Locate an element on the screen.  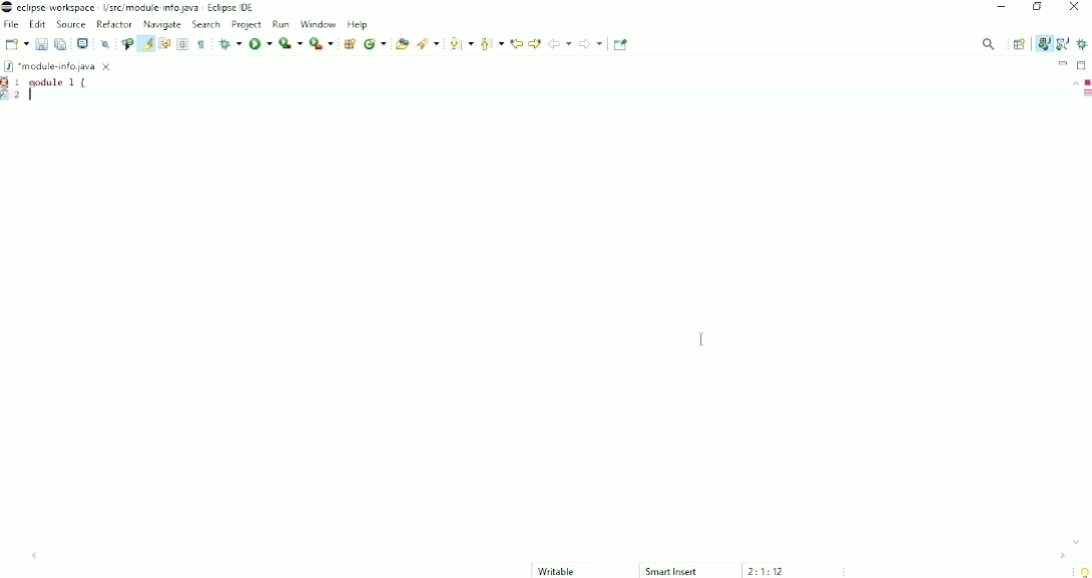
Tip of the day is located at coordinates (1083, 572).